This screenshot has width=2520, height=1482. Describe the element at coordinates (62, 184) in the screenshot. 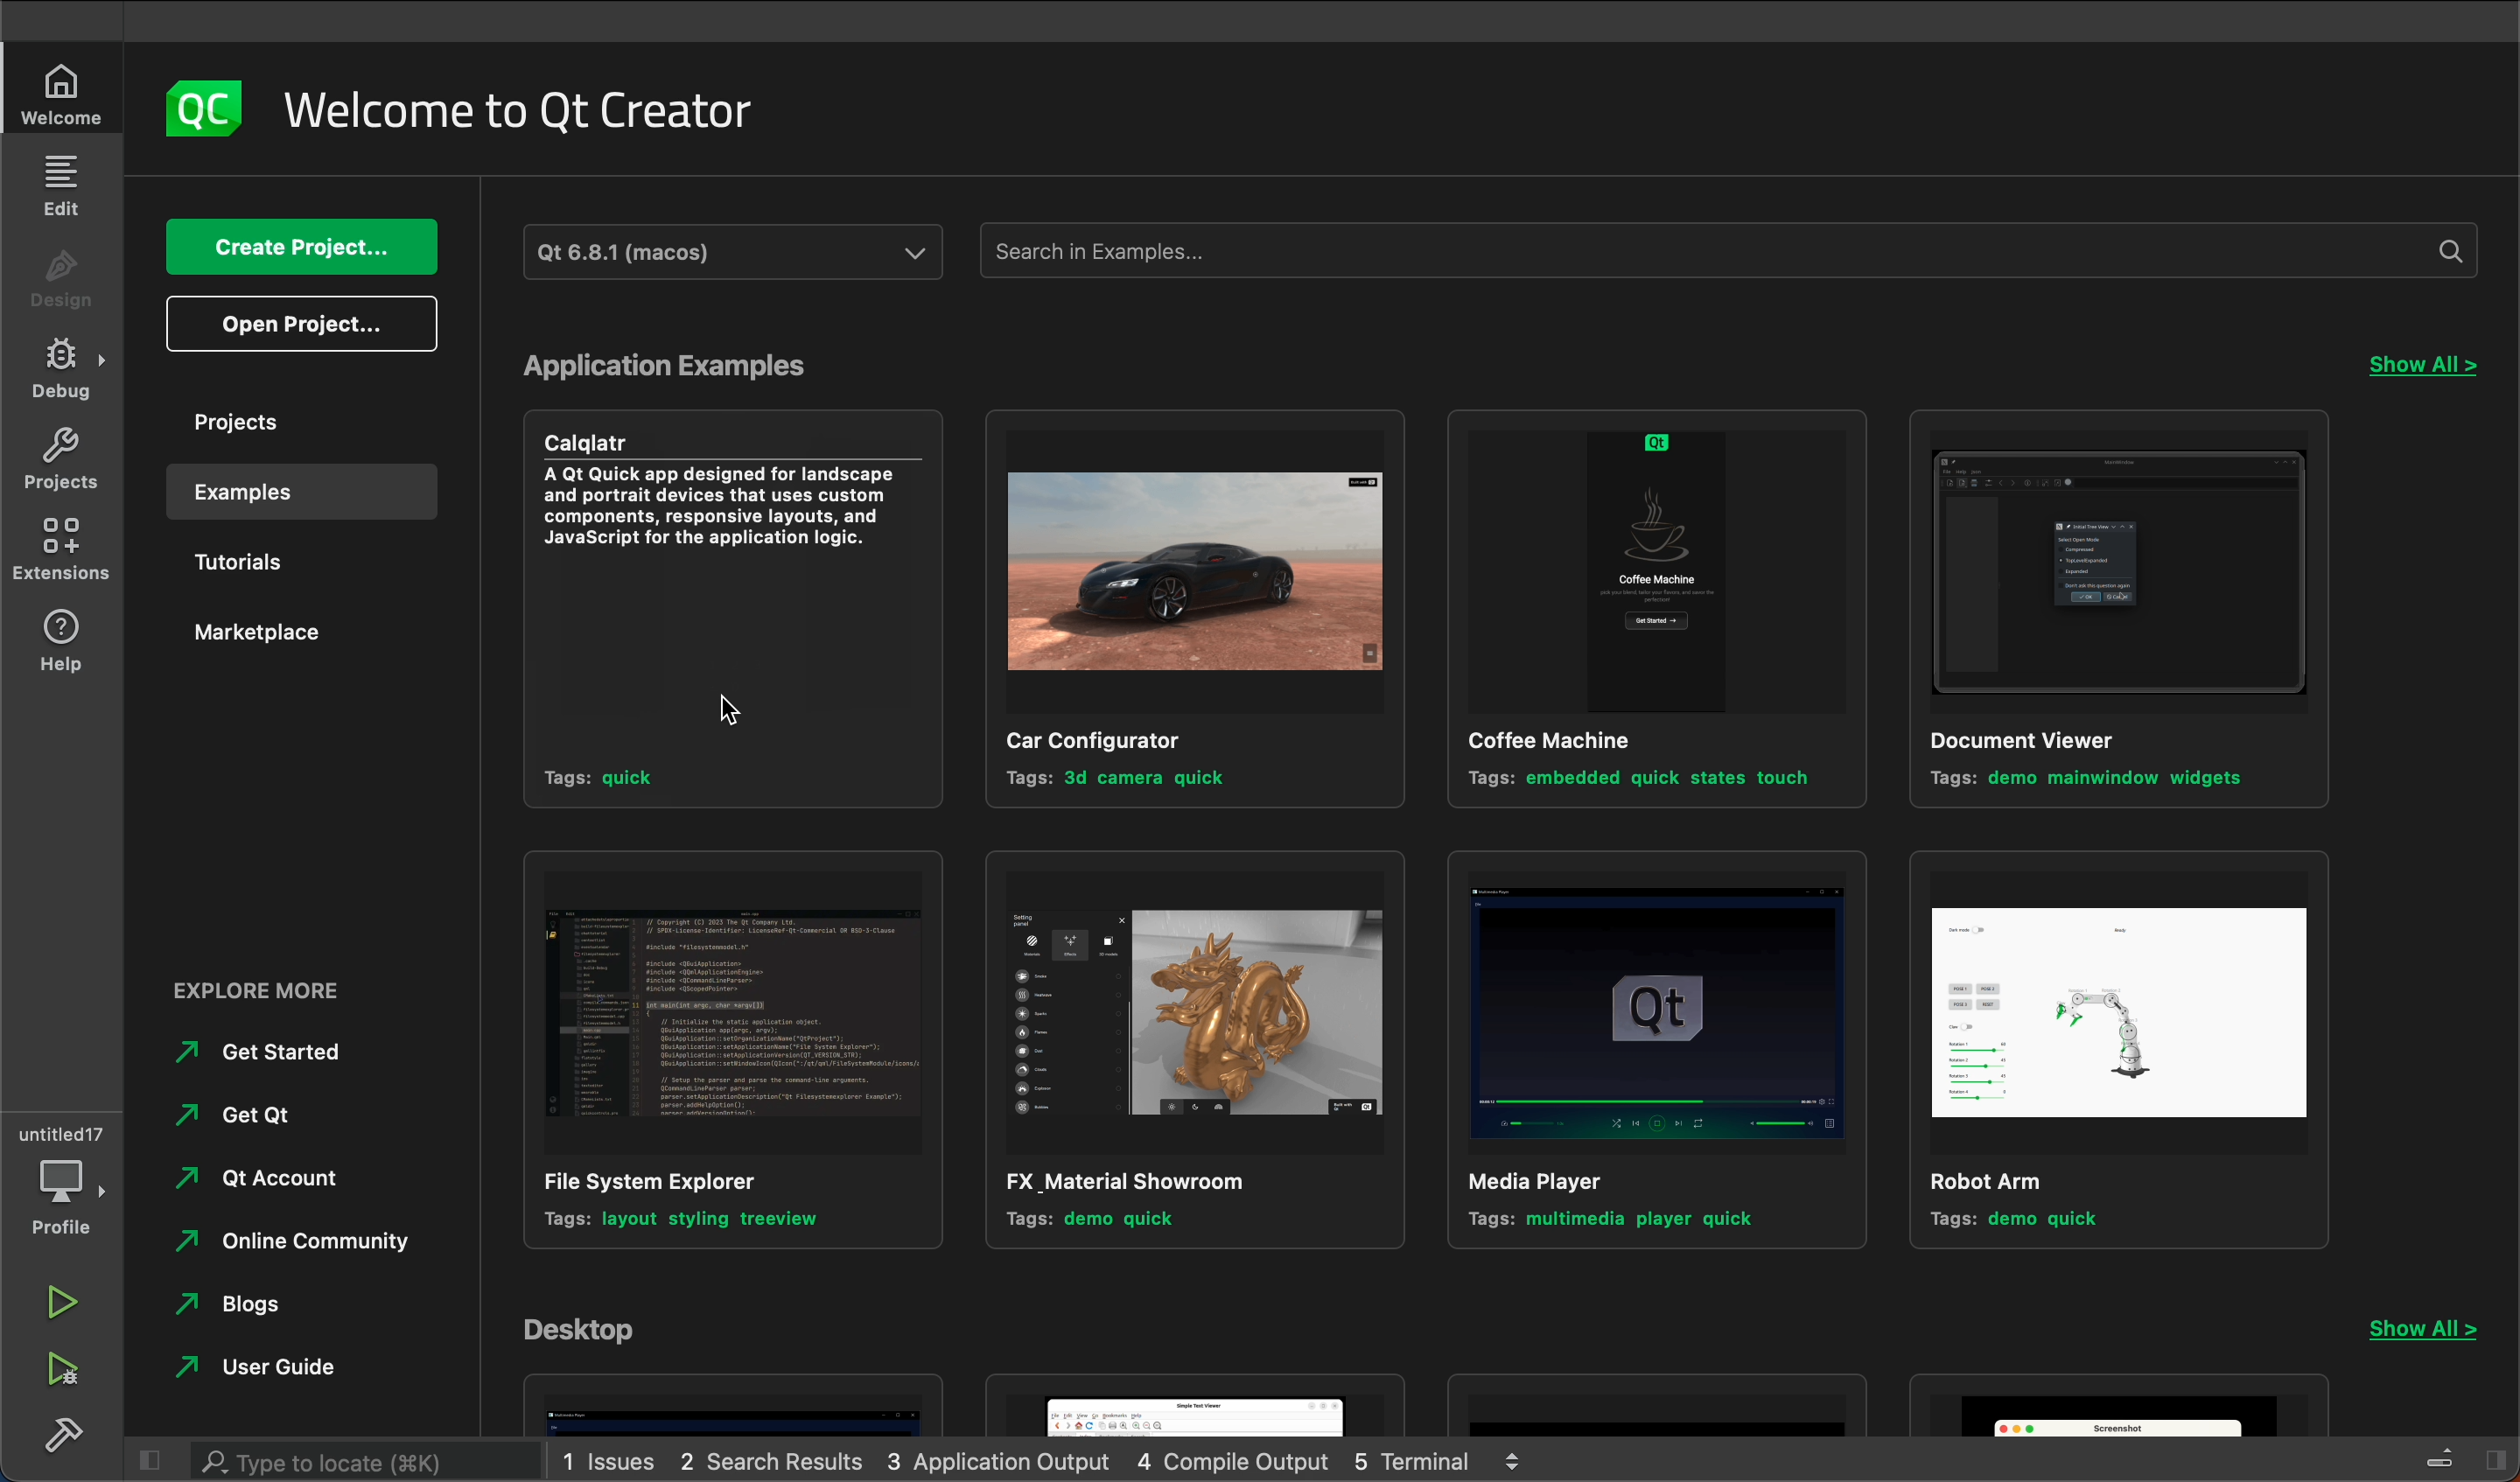

I see `edit` at that location.